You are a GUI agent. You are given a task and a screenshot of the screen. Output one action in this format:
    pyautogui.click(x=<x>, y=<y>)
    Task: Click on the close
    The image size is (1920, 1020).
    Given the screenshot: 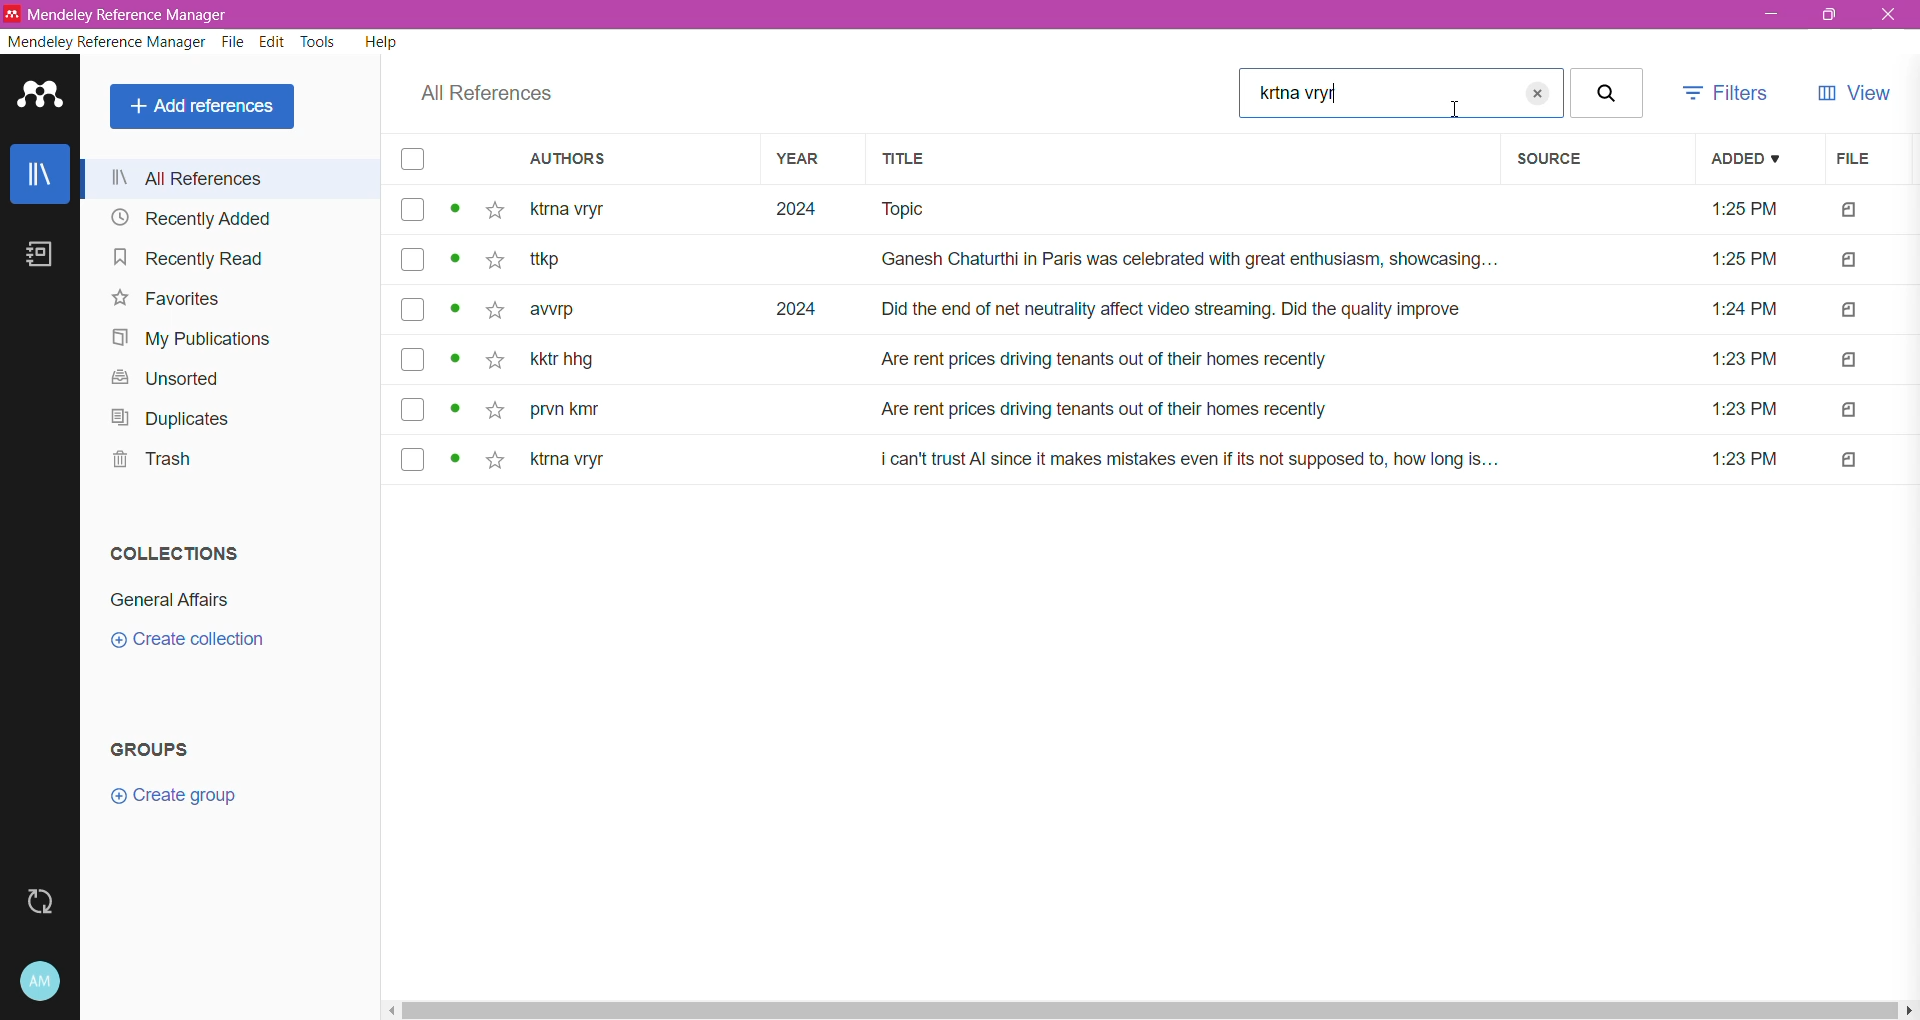 What is the action you would take?
    pyautogui.click(x=1581, y=92)
    